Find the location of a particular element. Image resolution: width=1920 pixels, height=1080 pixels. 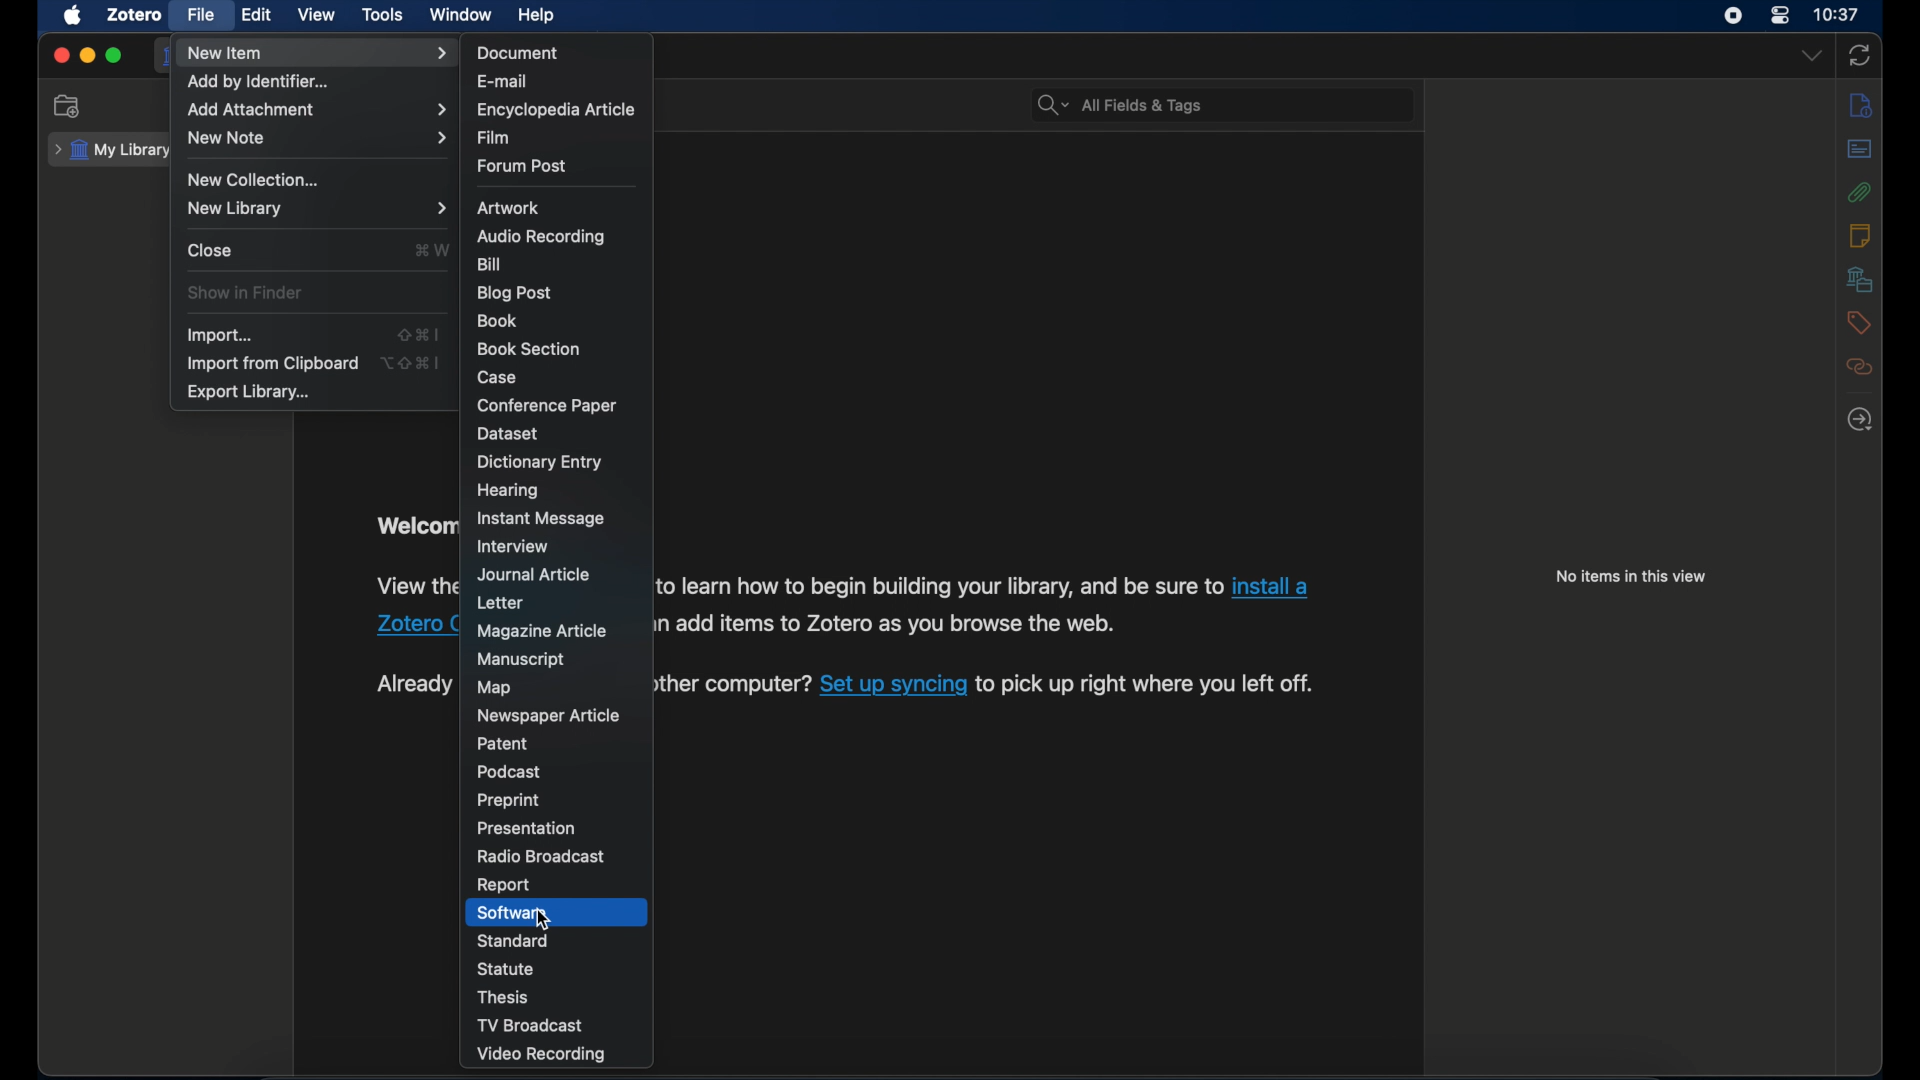

letter is located at coordinates (500, 601).